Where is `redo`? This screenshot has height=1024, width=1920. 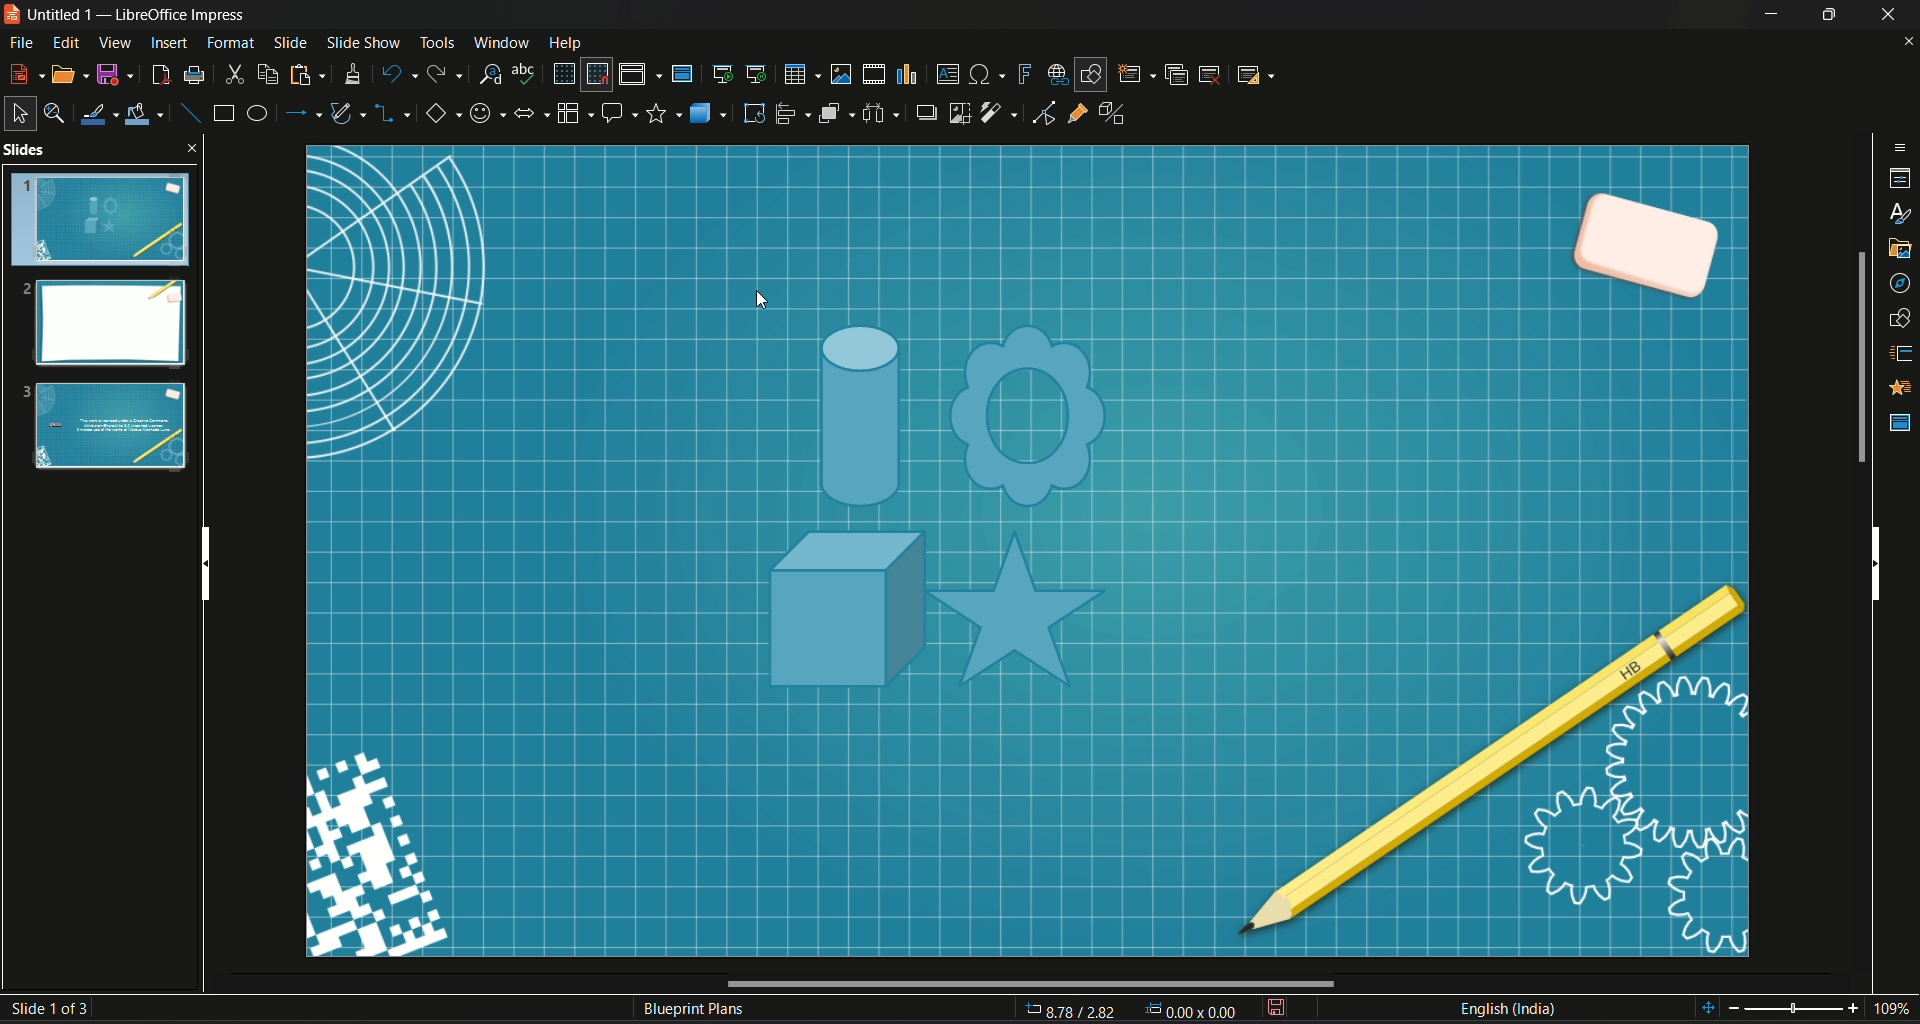
redo is located at coordinates (445, 72).